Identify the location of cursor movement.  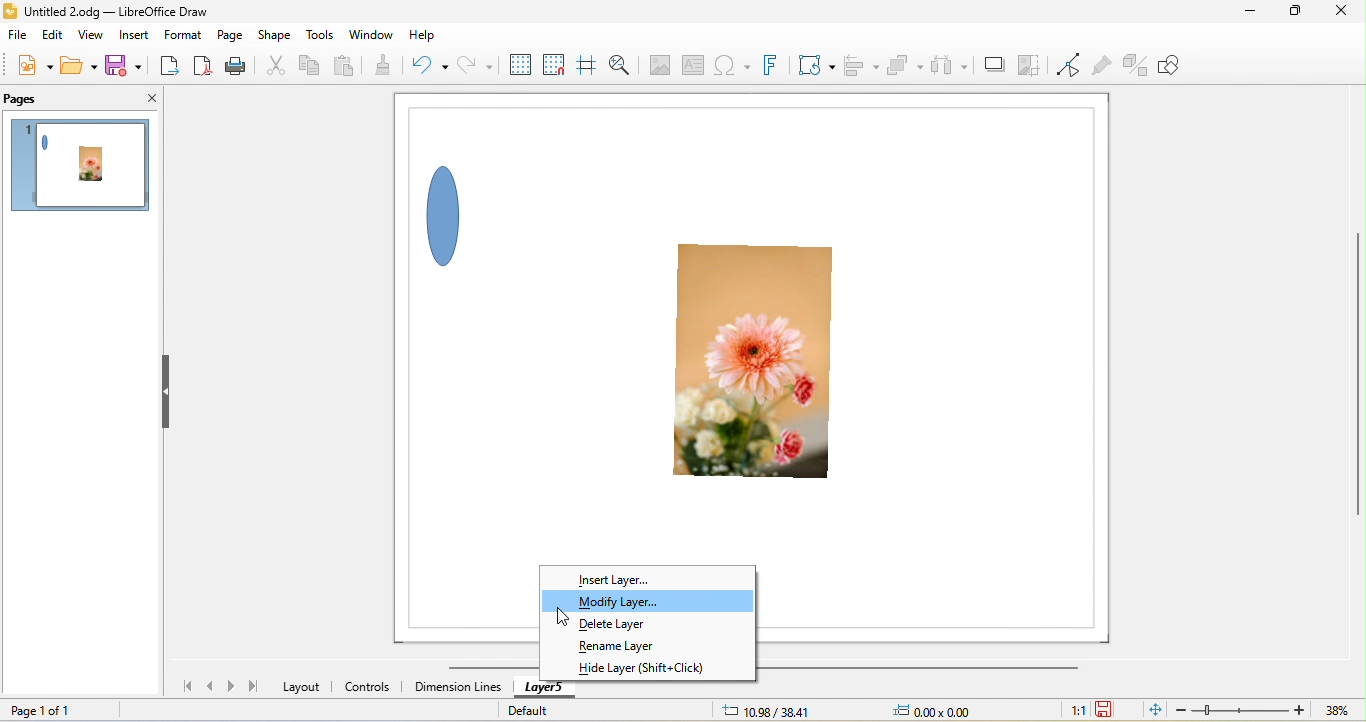
(562, 615).